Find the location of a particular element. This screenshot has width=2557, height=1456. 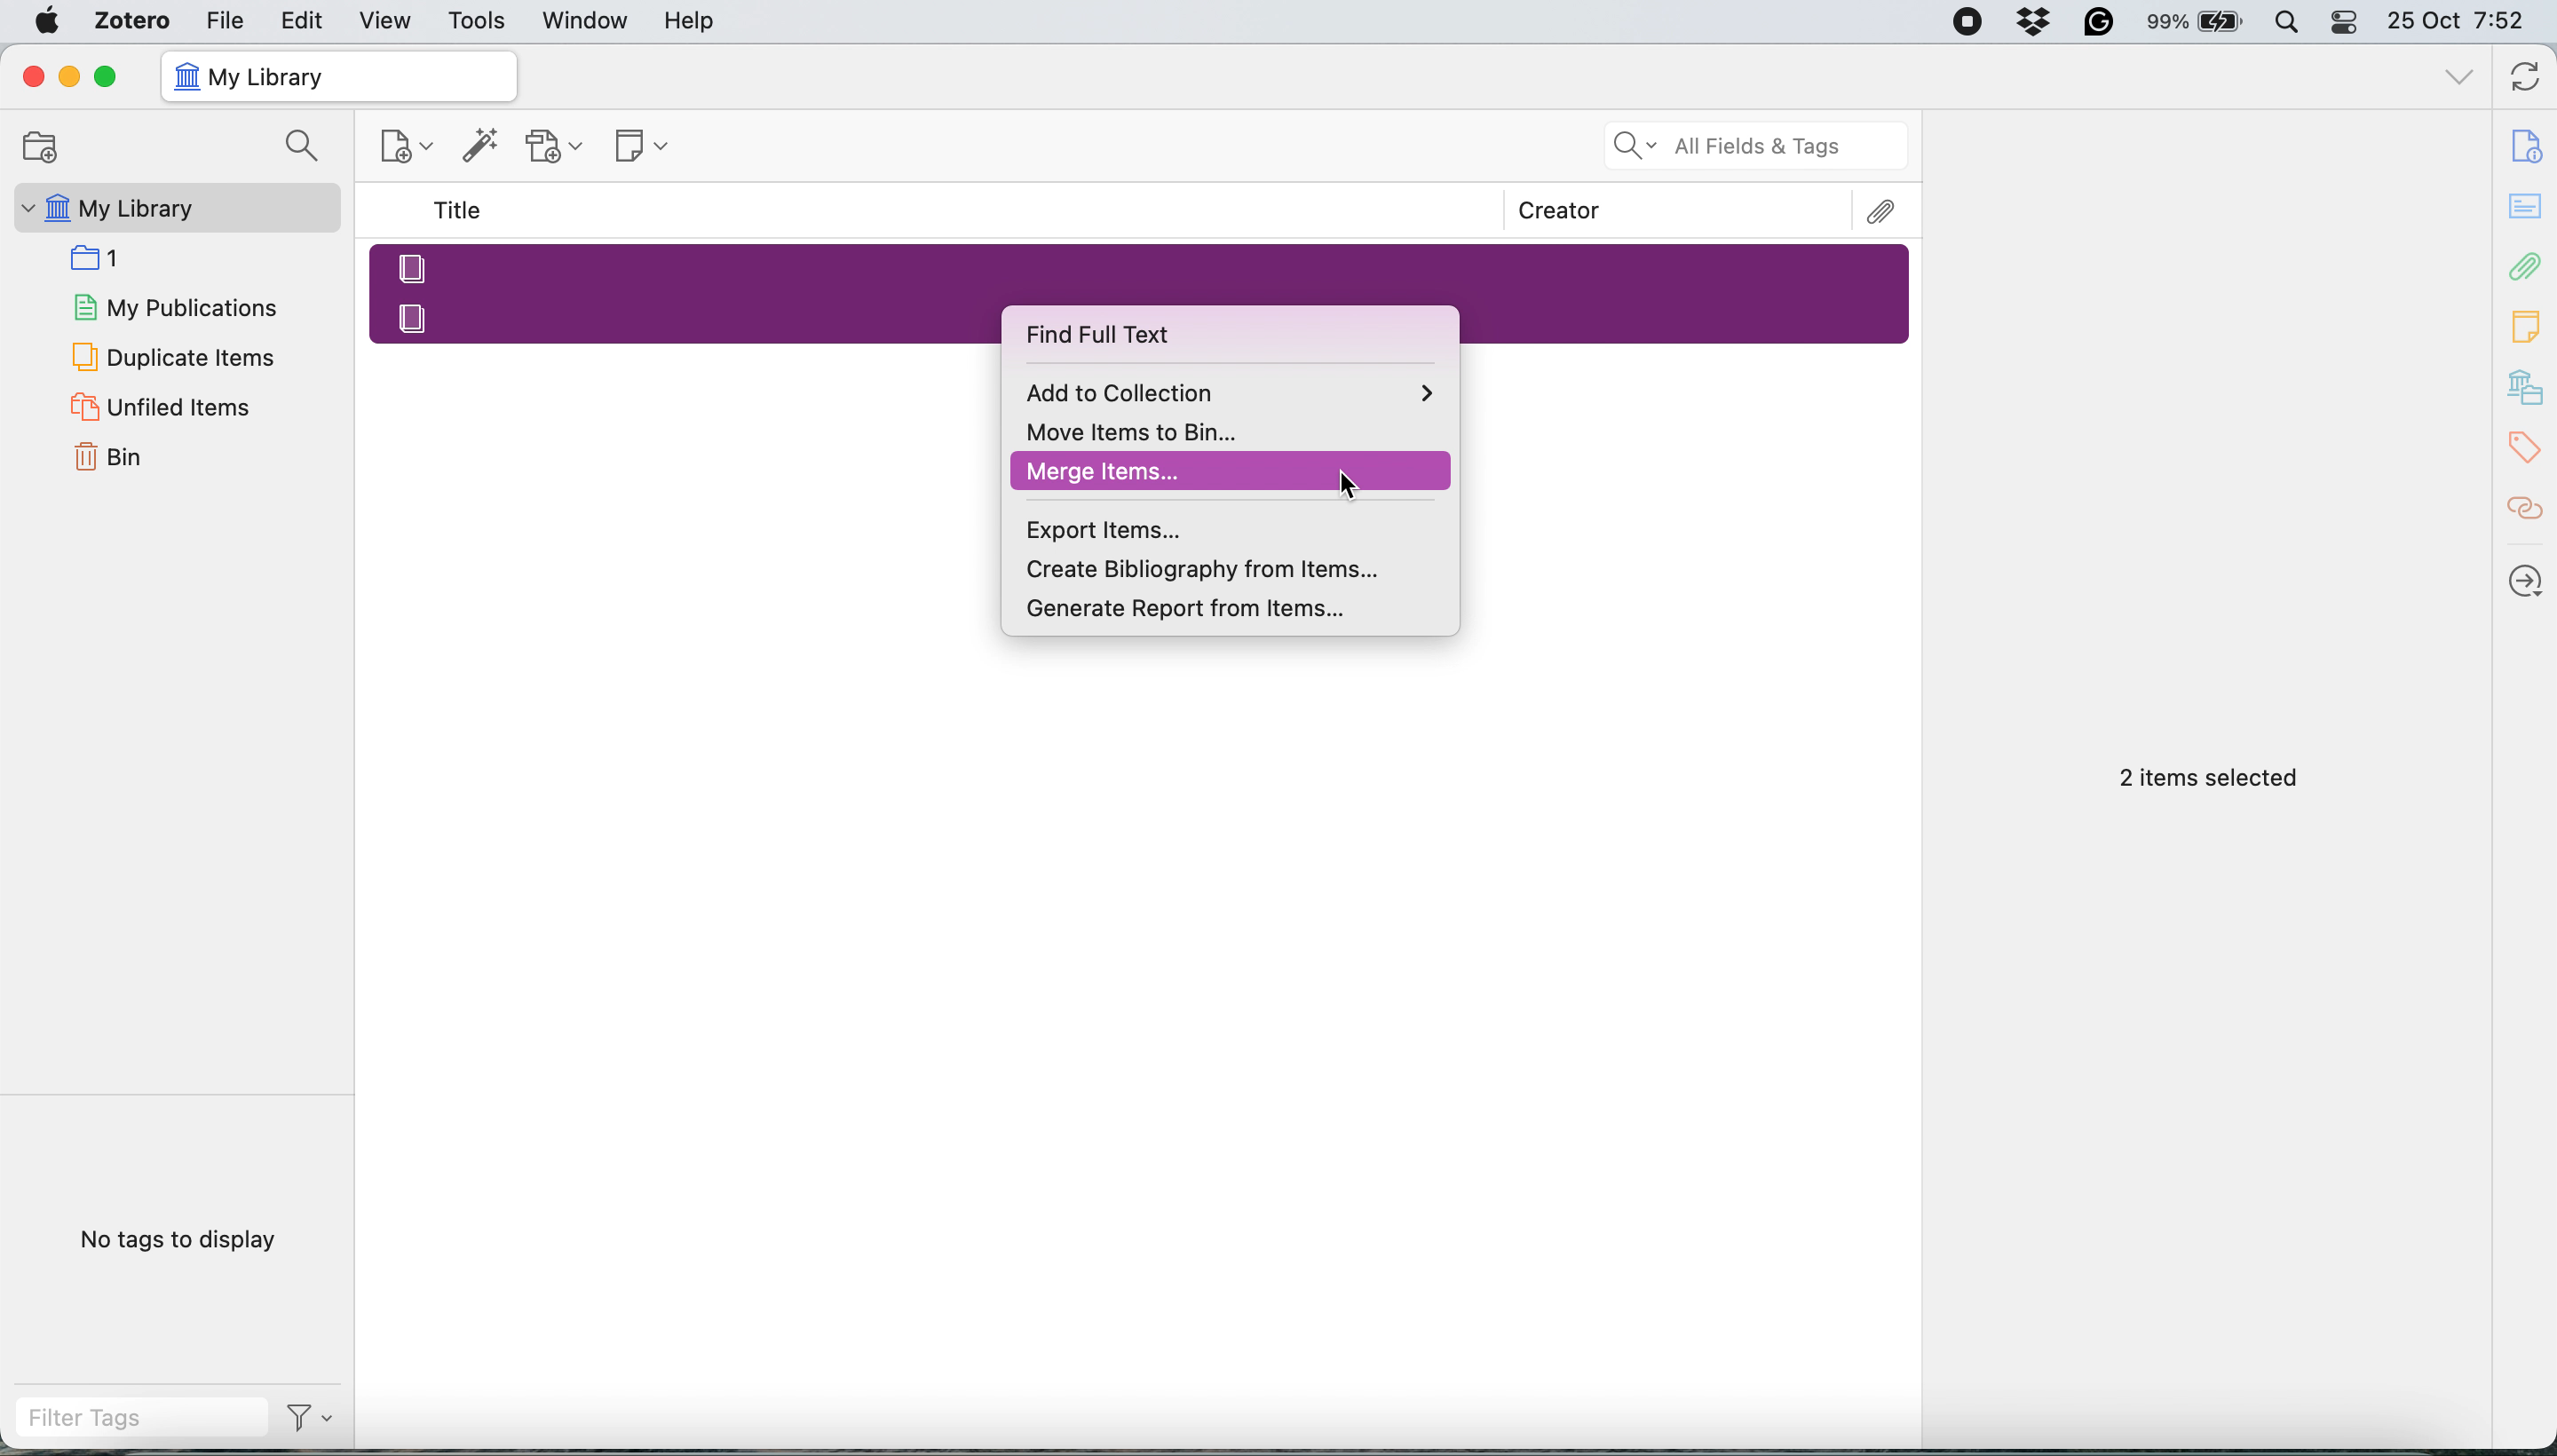

Create Bibliography from Items... is located at coordinates (1234, 571).